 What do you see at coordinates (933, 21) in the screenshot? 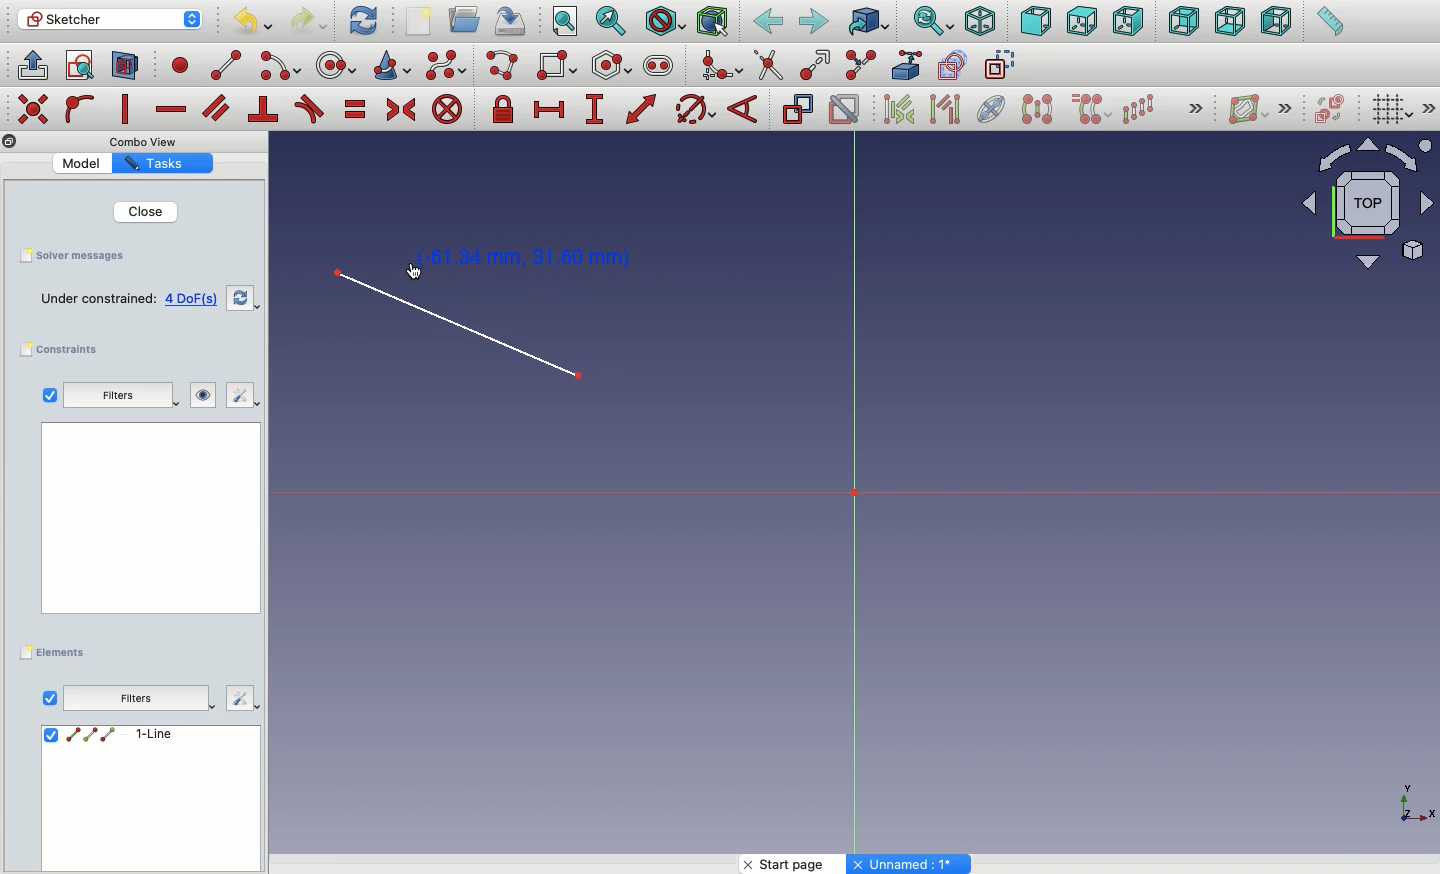
I see `Sync view` at bounding box center [933, 21].